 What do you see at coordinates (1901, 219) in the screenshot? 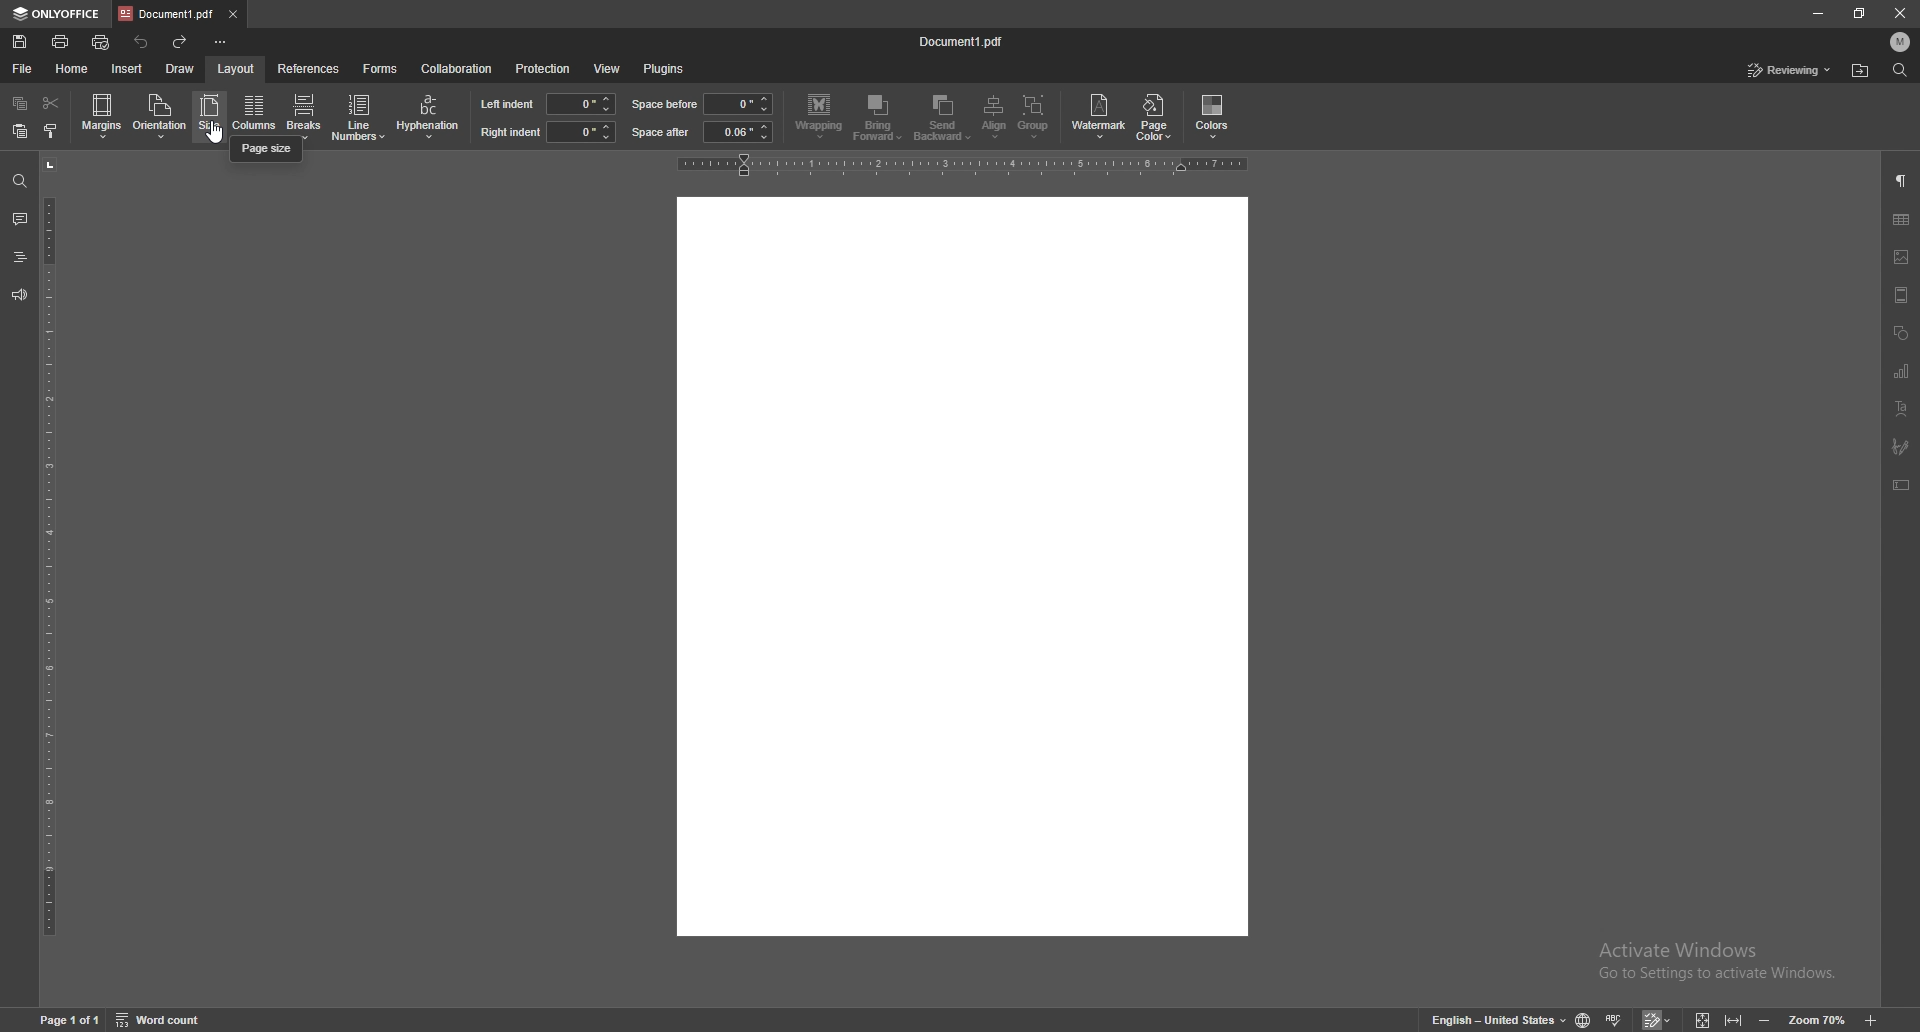
I see `table` at bounding box center [1901, 219].